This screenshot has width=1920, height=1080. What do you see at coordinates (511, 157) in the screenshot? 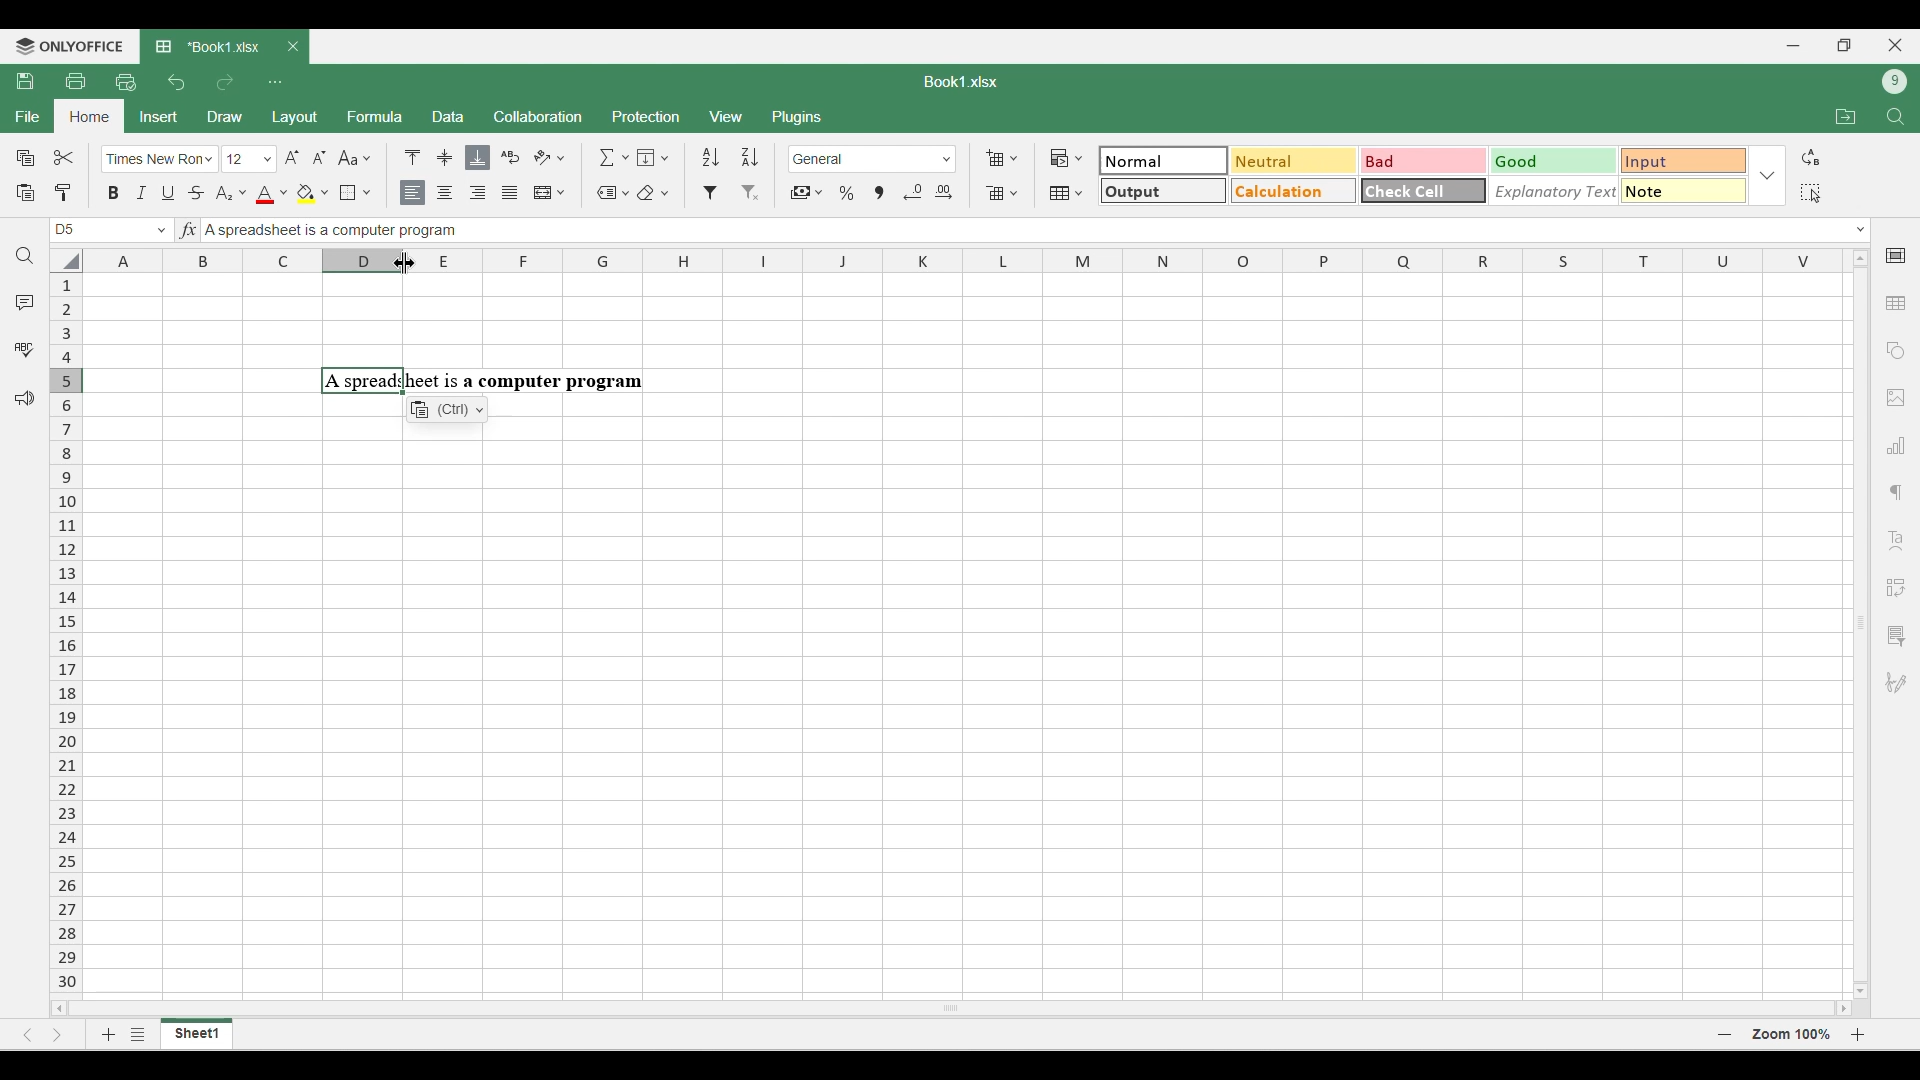
I see `Wrap text` at bounding box center [511, 157].